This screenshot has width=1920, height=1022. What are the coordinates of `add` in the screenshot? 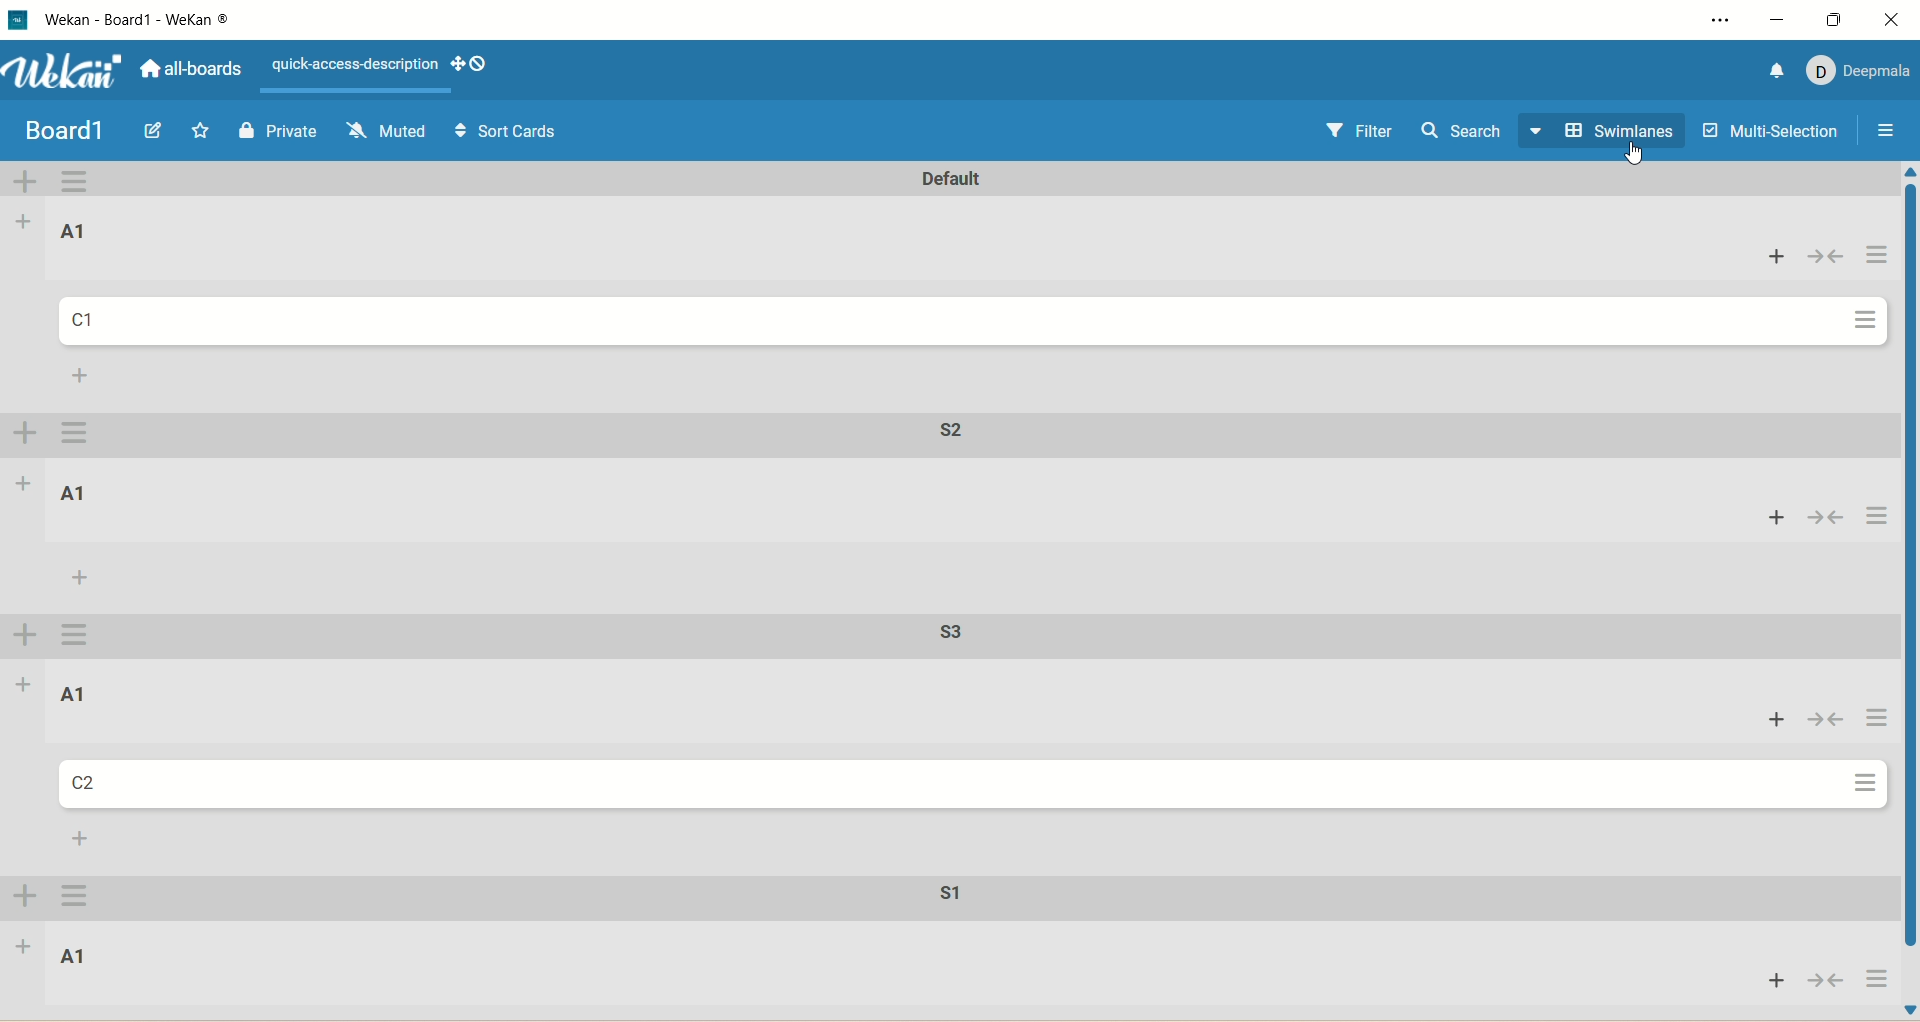 It's located at (82, 375).